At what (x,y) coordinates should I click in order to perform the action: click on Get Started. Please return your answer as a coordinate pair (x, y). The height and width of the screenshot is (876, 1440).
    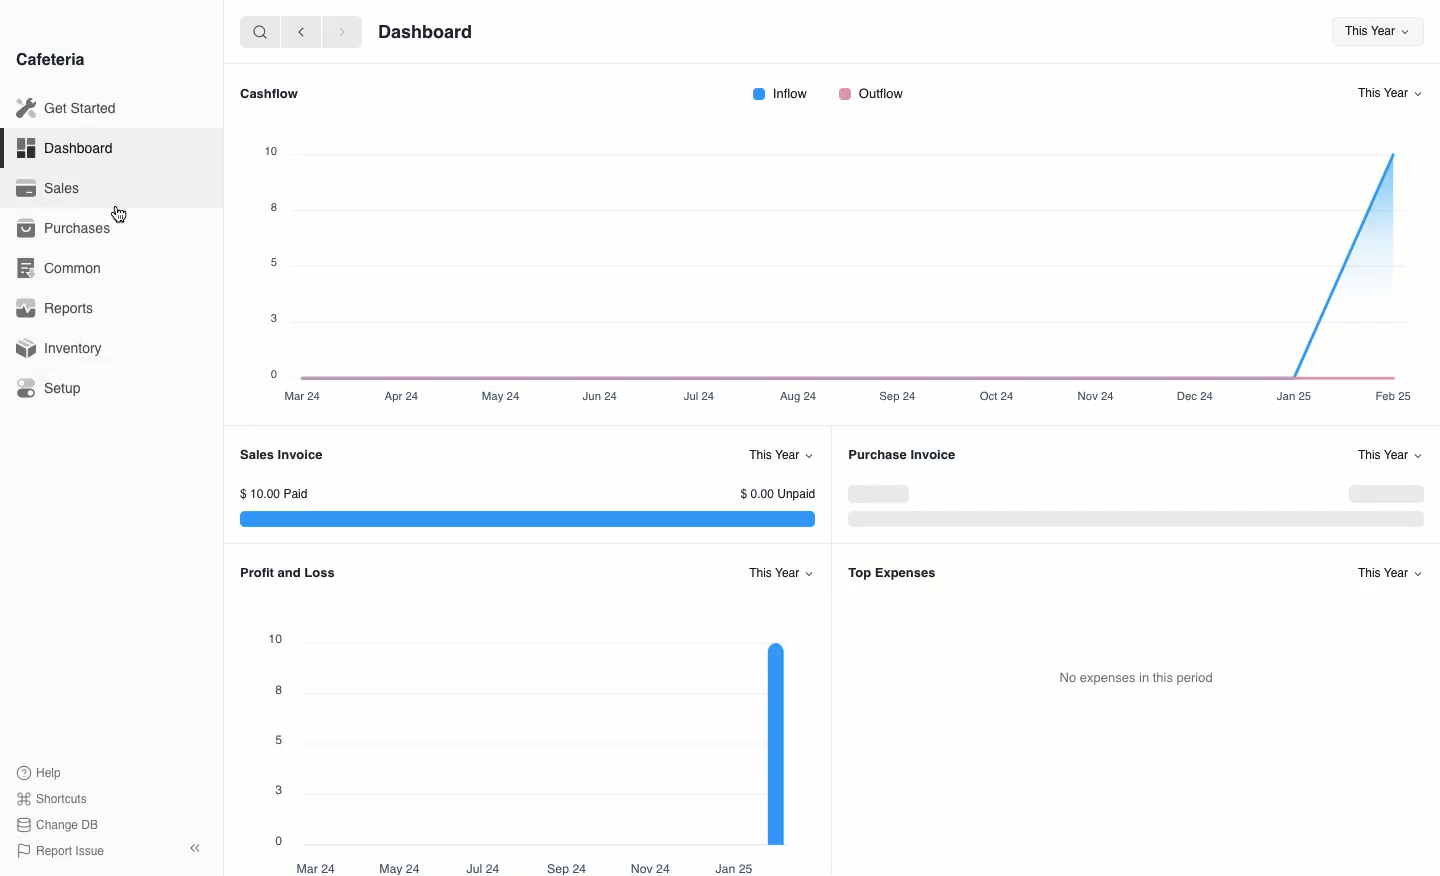
    Looking at the image, I should click on (67, 107).